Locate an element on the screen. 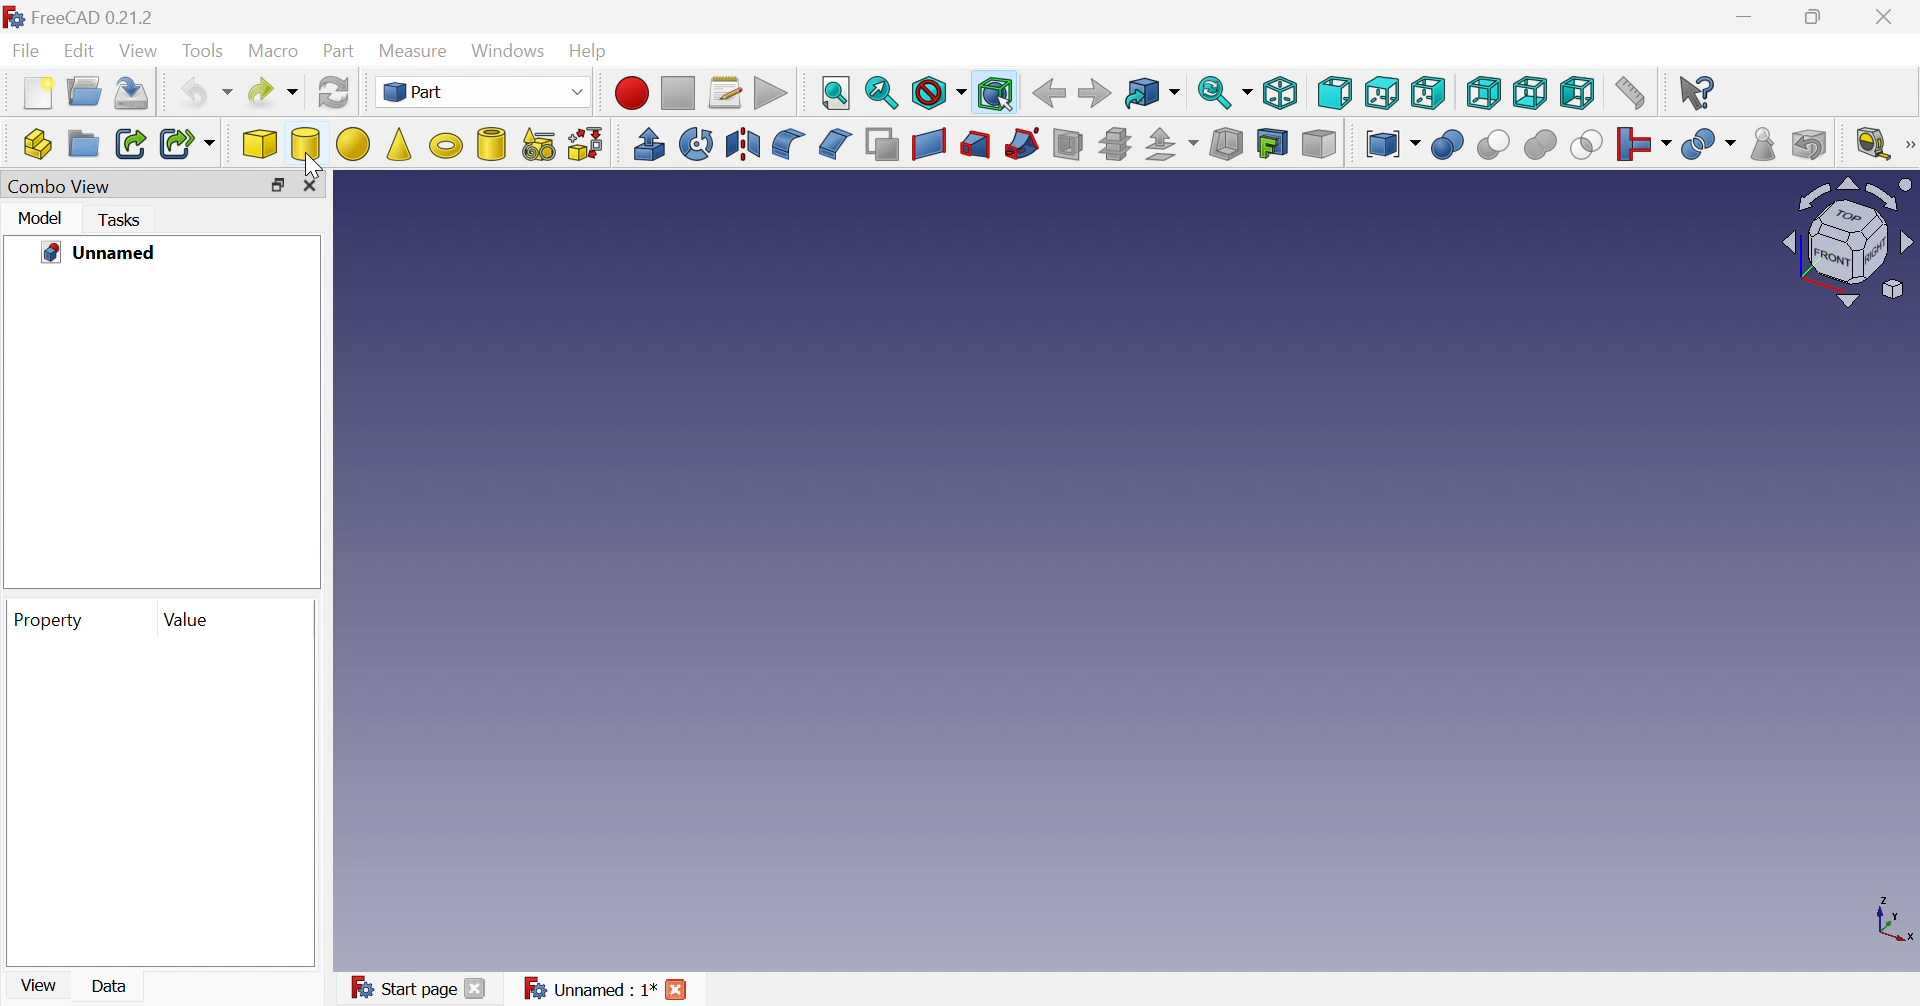 The height and width of the screenshot is (1006, 1920). Part is located at coordinates (340, 53).